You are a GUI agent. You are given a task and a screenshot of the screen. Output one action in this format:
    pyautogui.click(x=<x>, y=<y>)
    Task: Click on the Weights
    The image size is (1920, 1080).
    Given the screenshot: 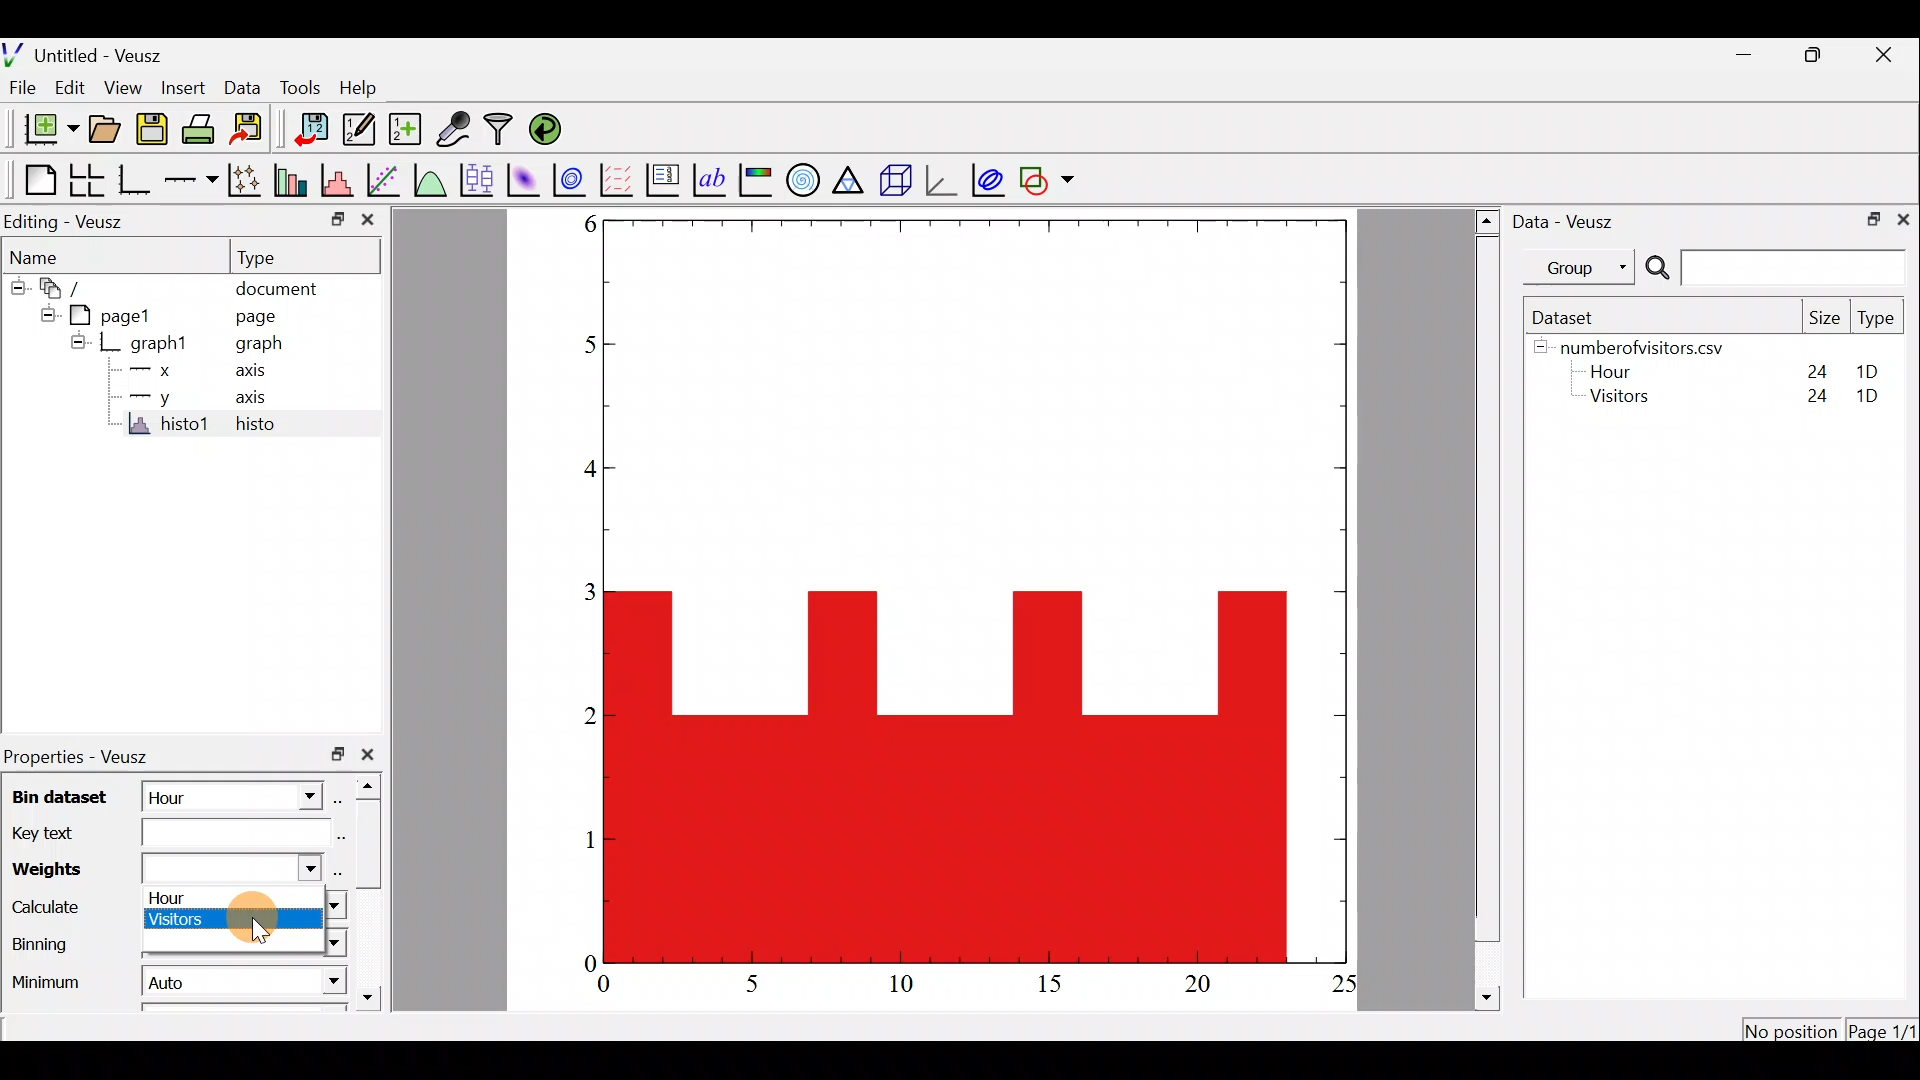 What is the action you would take?
    pyautogui.click(x=163, y=872)
    